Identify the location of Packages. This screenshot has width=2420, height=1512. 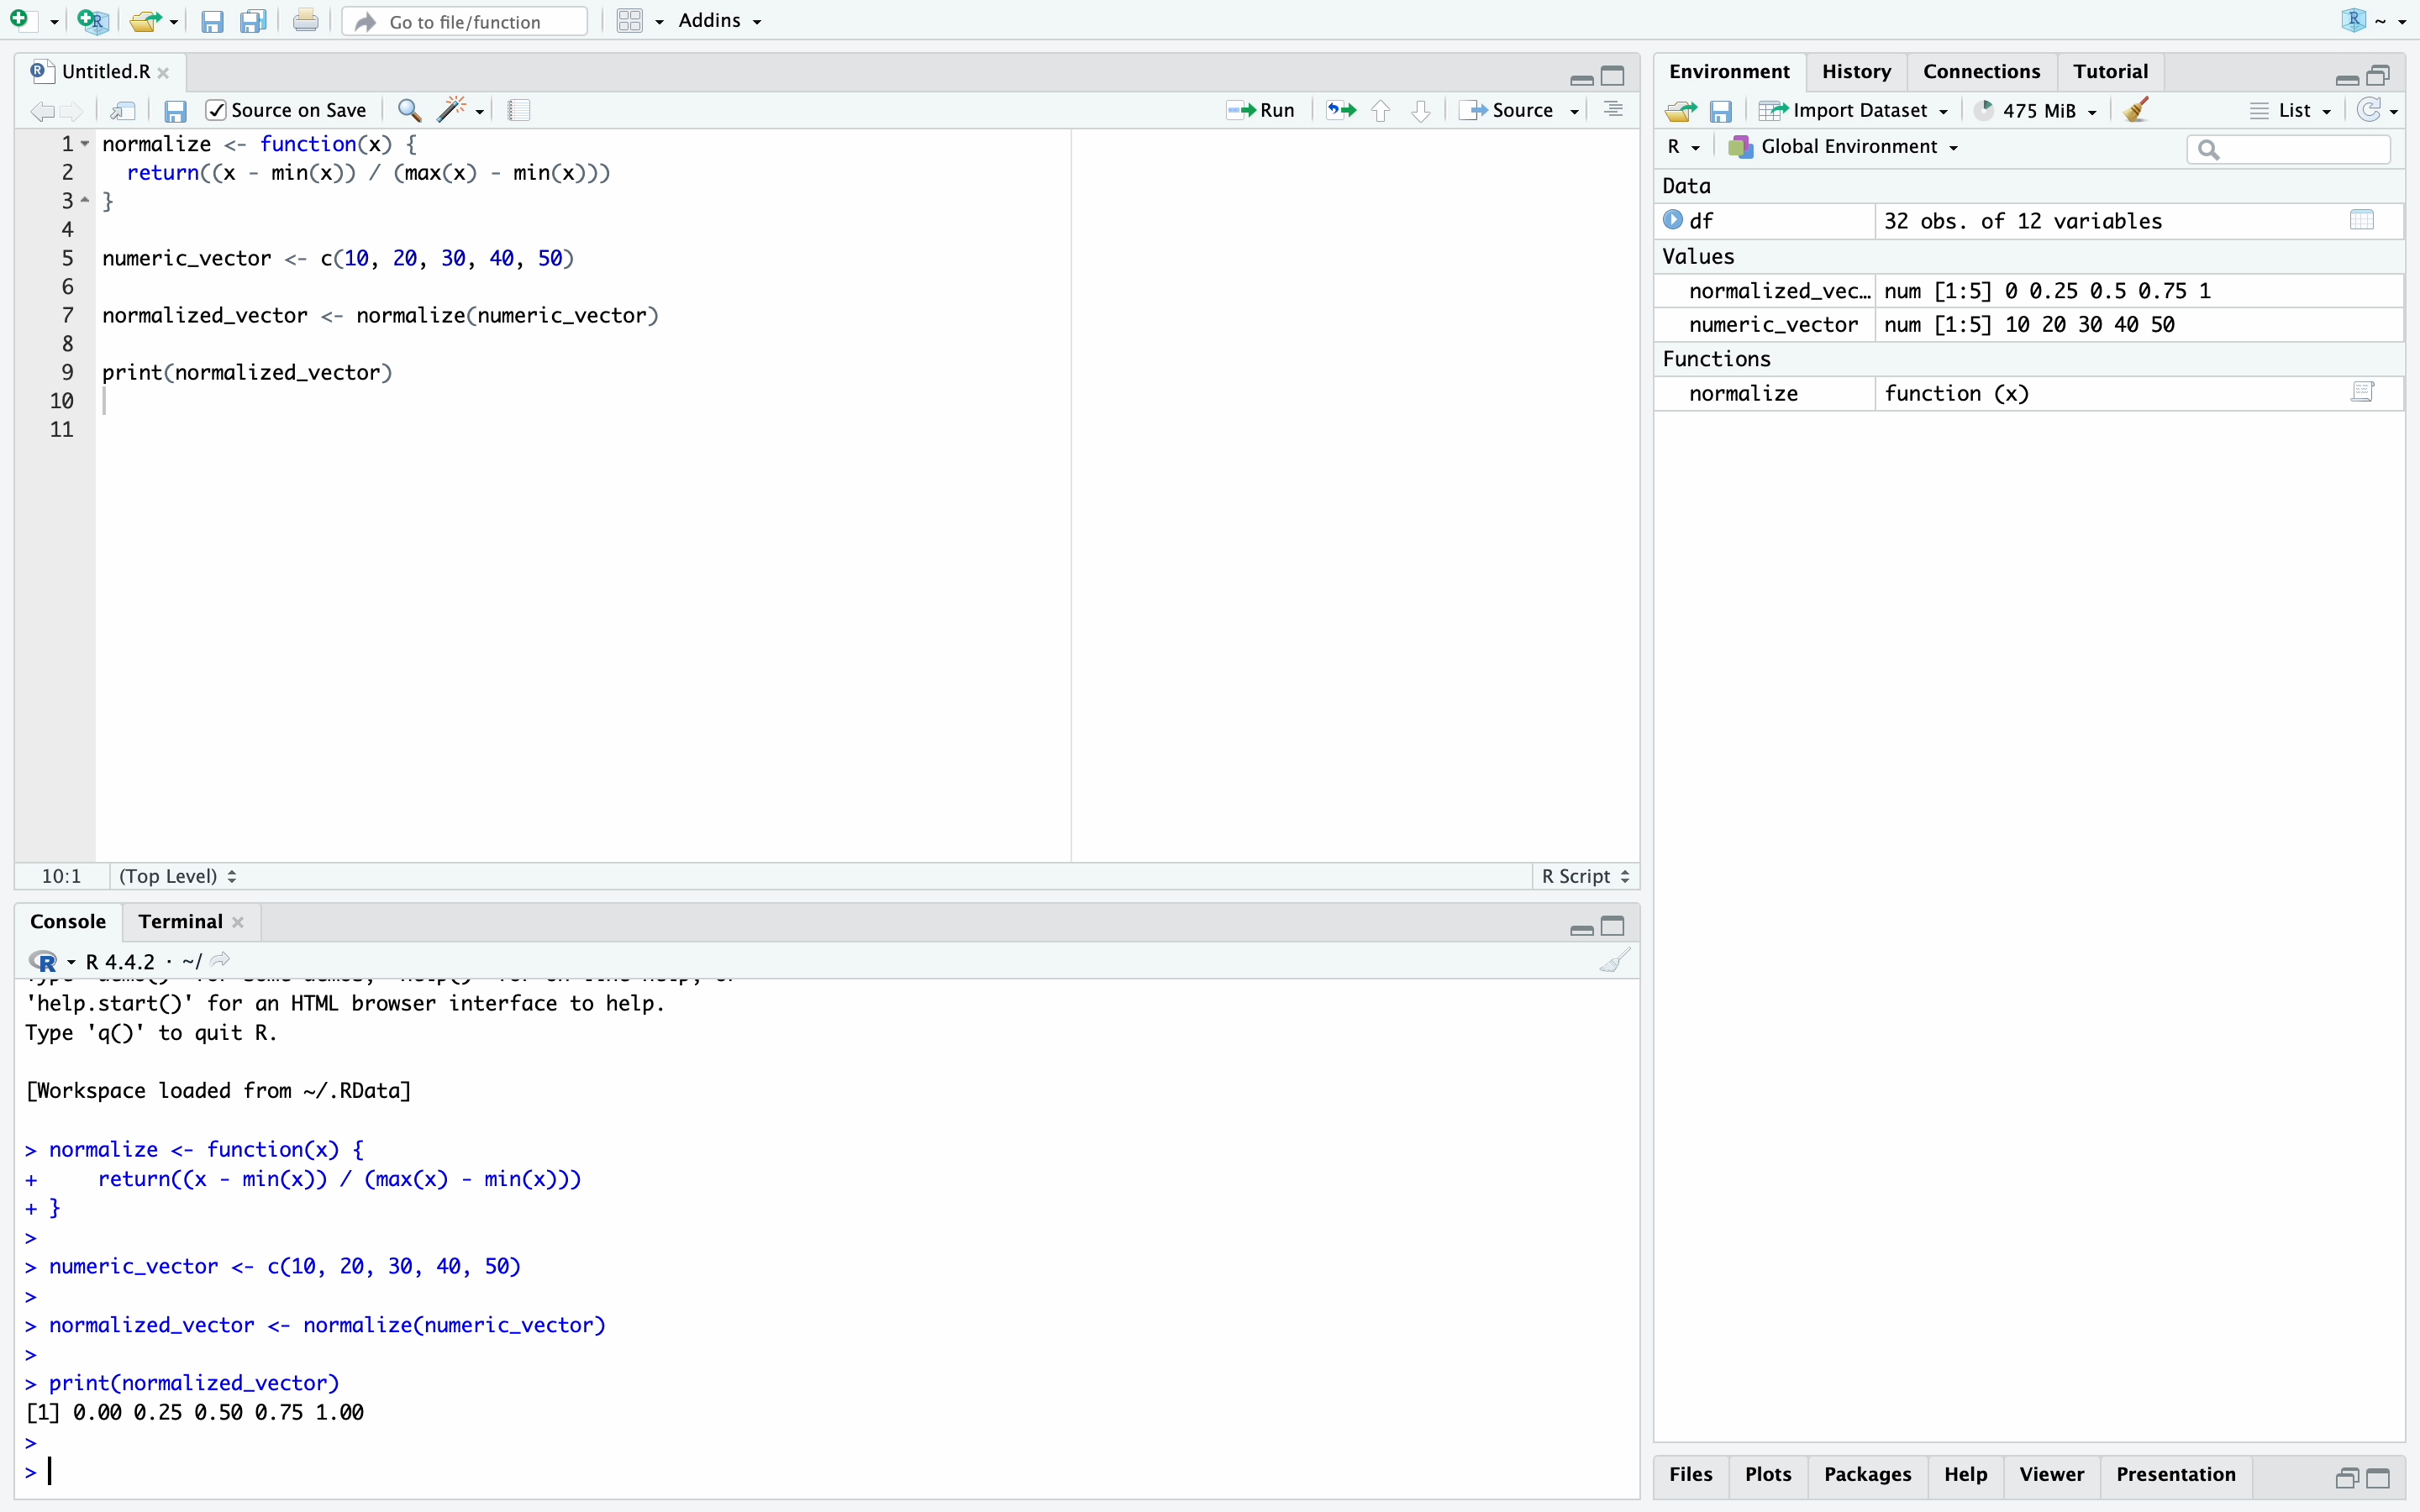
(1871, 1475).